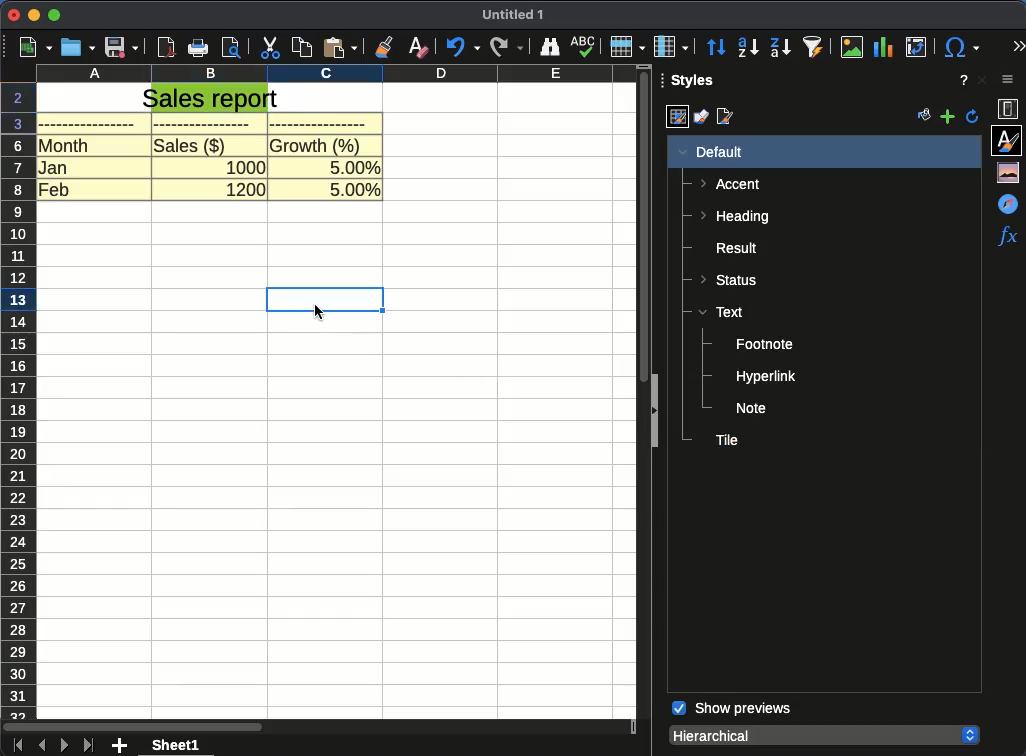  What do you see at coordinates (56, 16) in the screenshot?
I see `maximize` at bounding box center [56, 16].